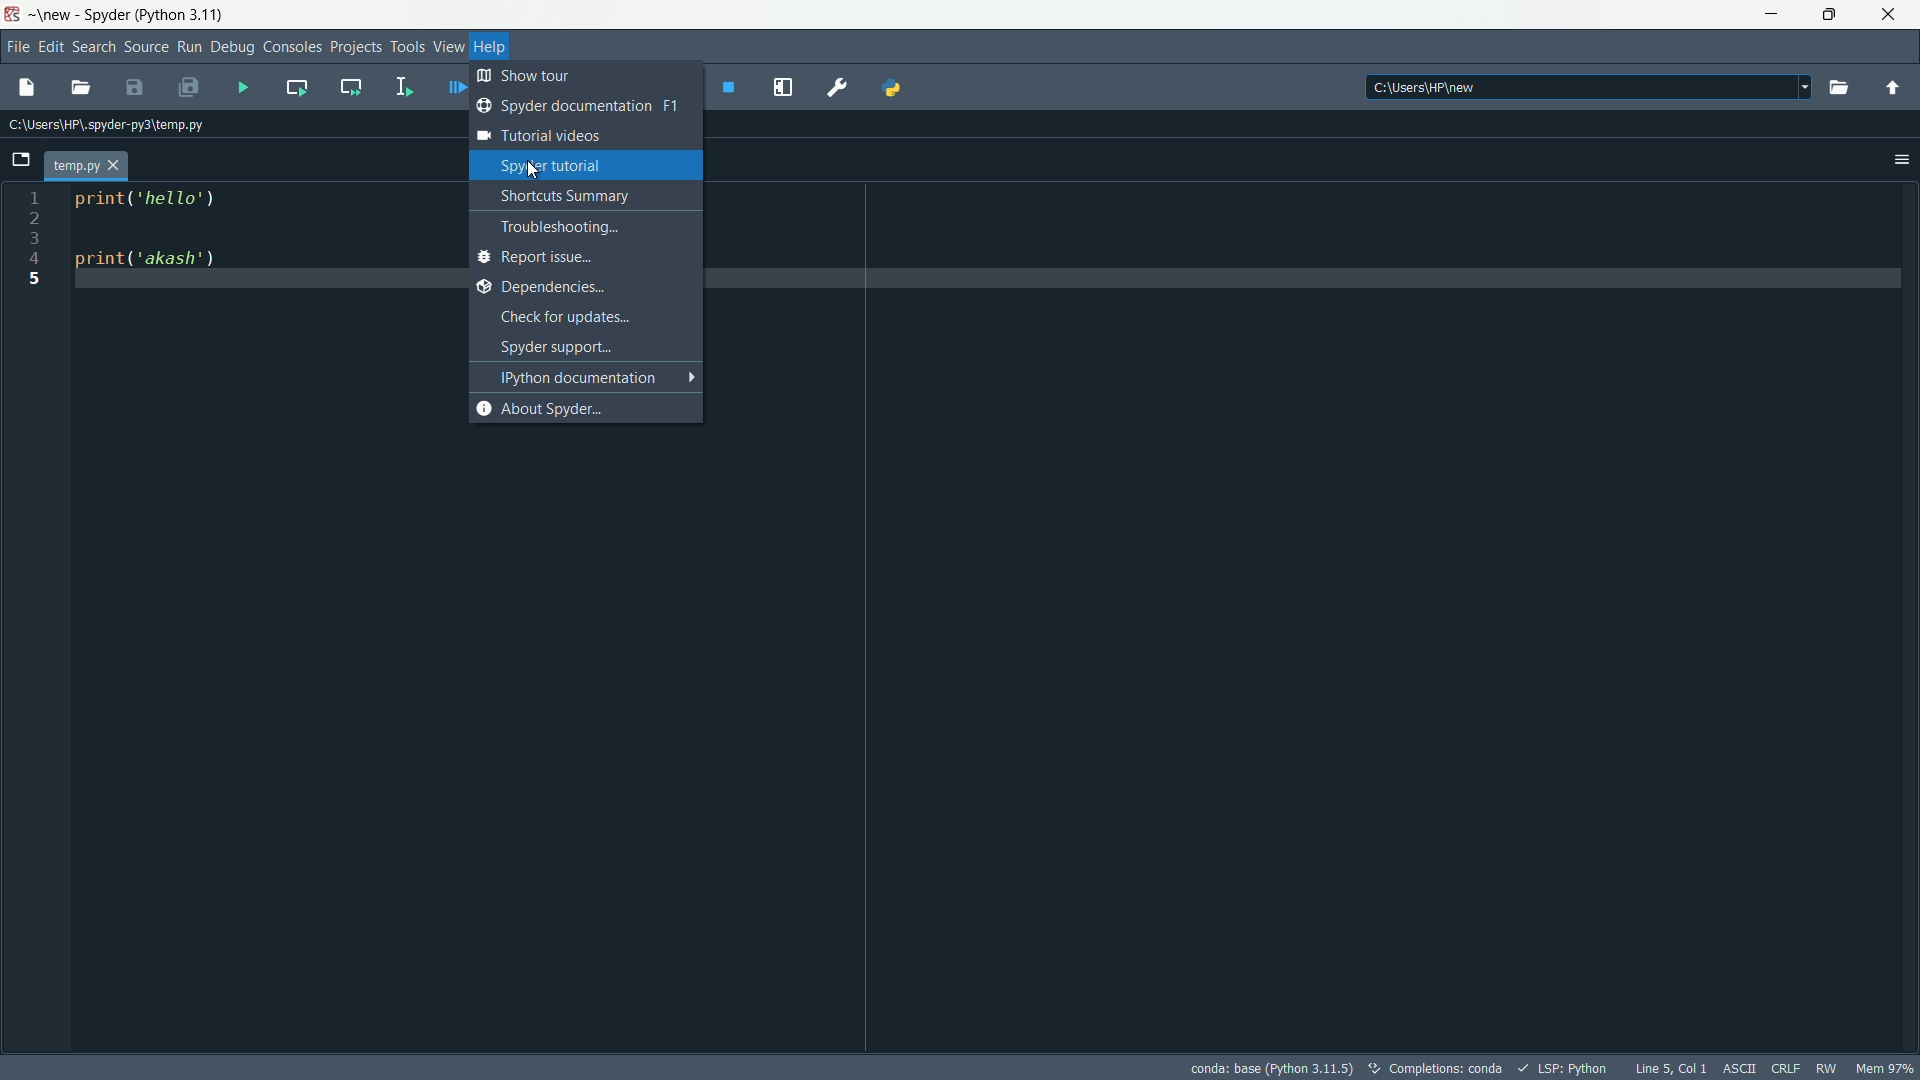 This screenshot has width=1920, height=1080. Describe the element at coordinates (452, 48) in the screenshot. I see `view menu` at that location.